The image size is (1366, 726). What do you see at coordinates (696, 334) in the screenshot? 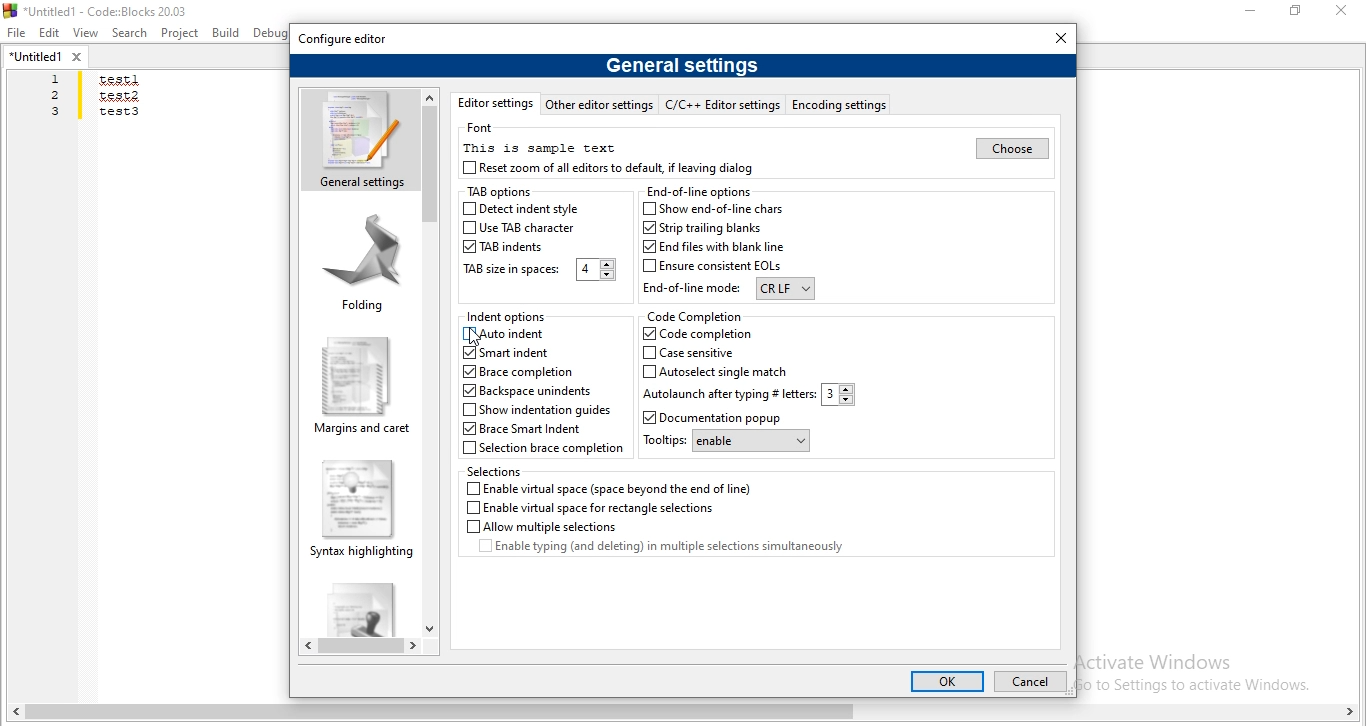
I see `Code completion` at bounding box center [696, 334].